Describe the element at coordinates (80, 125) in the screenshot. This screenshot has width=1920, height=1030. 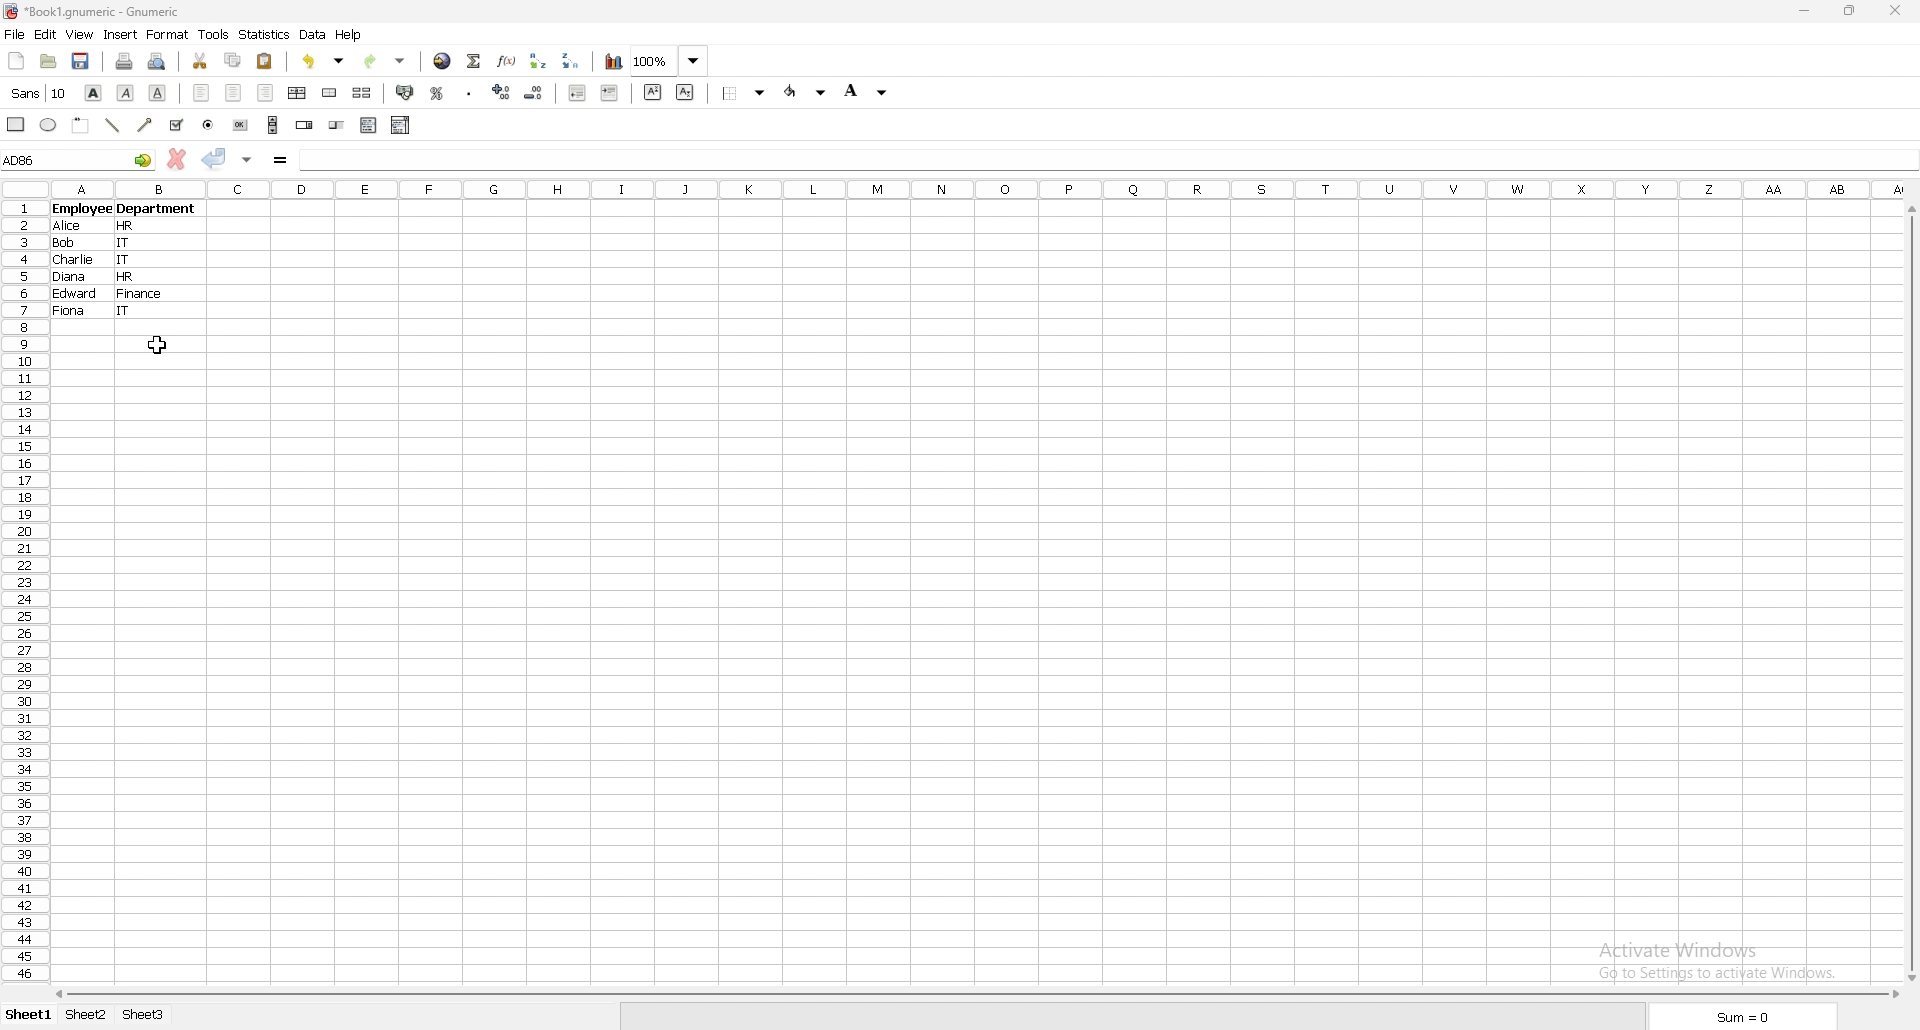
I see `frame` at that location.